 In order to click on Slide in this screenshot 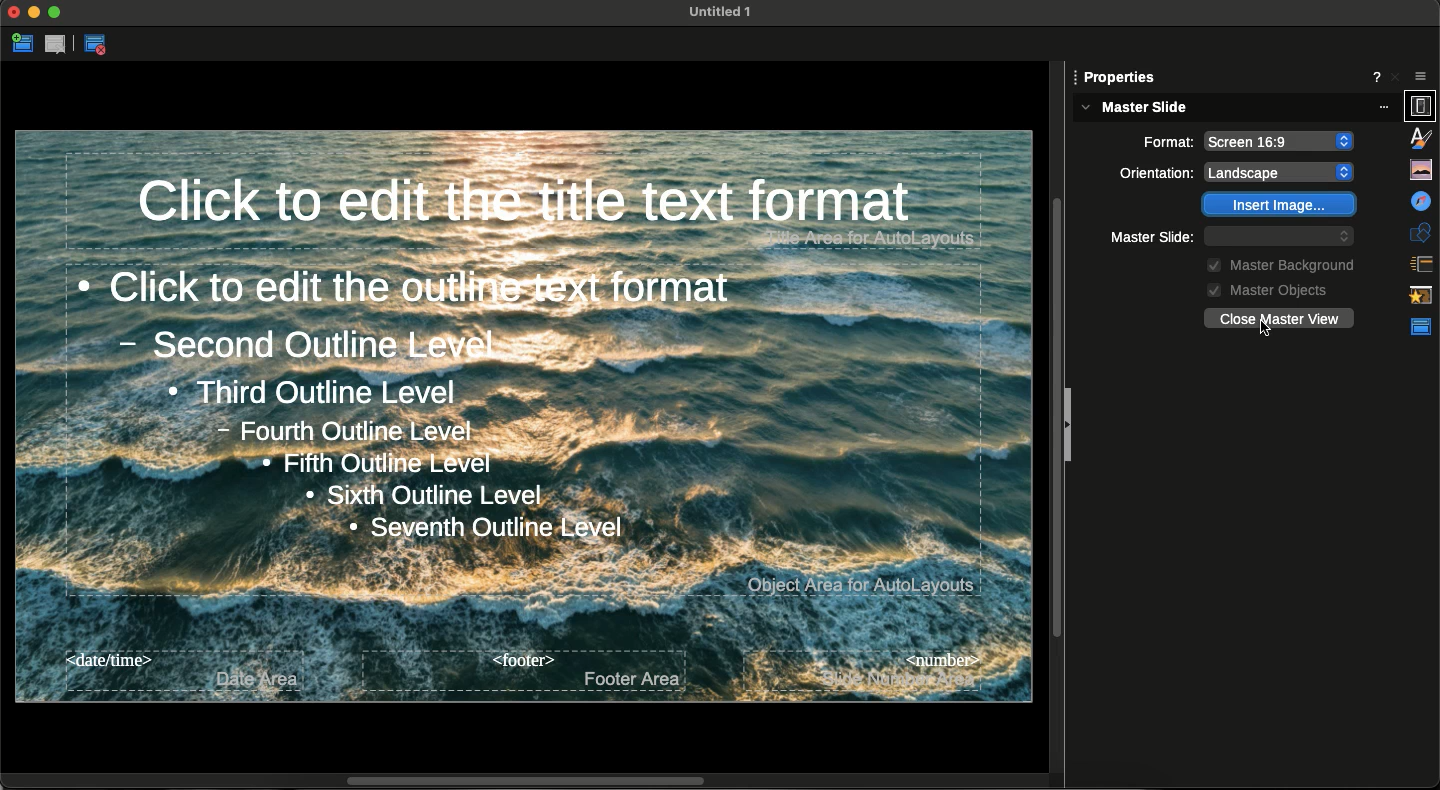, I will do `click(1120, 76)`.